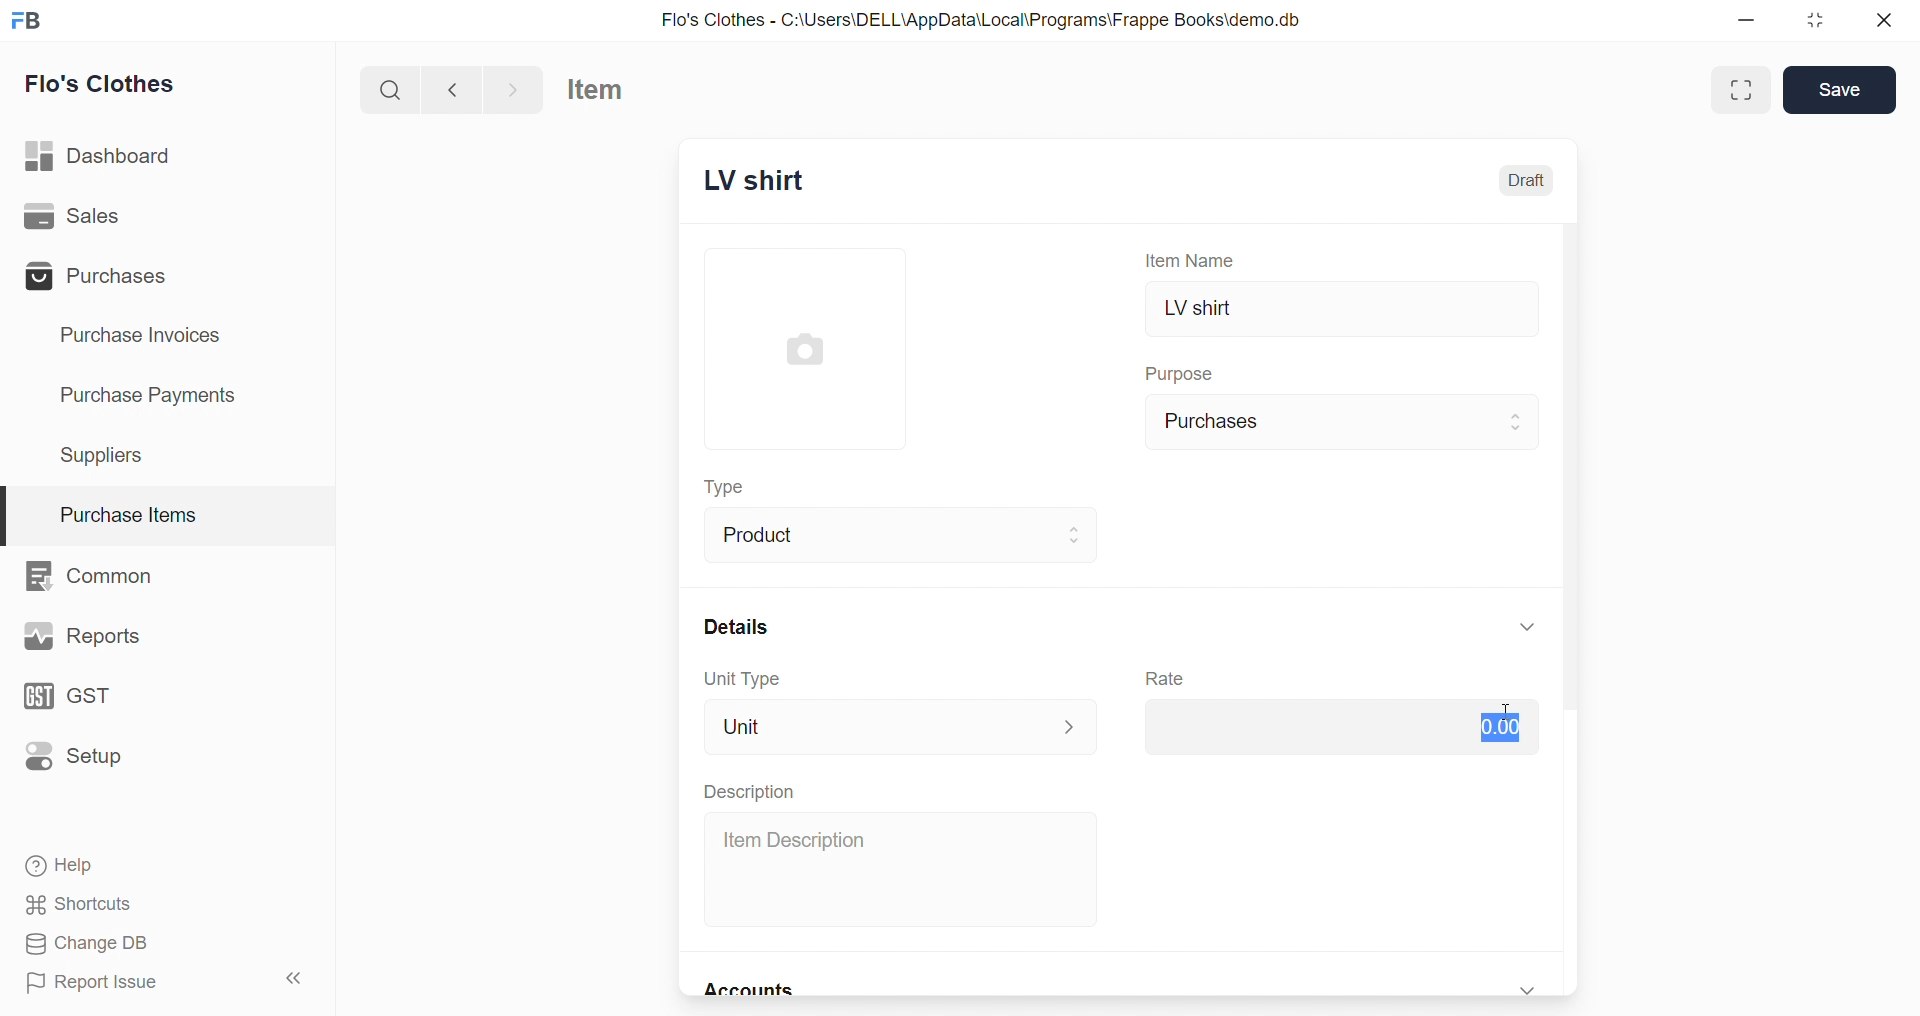 The width and height of the screenshot is (1920, 1016). I want to click on navigate backward, so click(452, 88).